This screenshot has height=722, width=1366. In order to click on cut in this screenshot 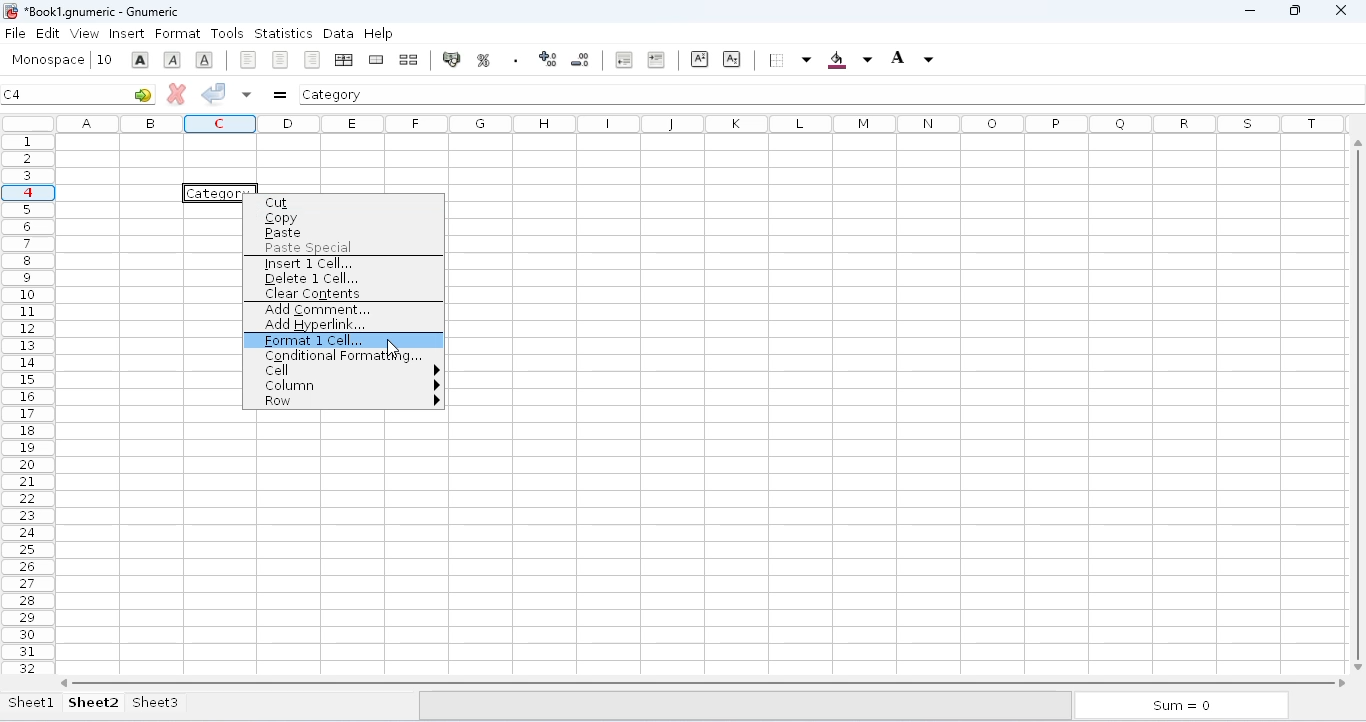, I will do `click(277, 203)`.